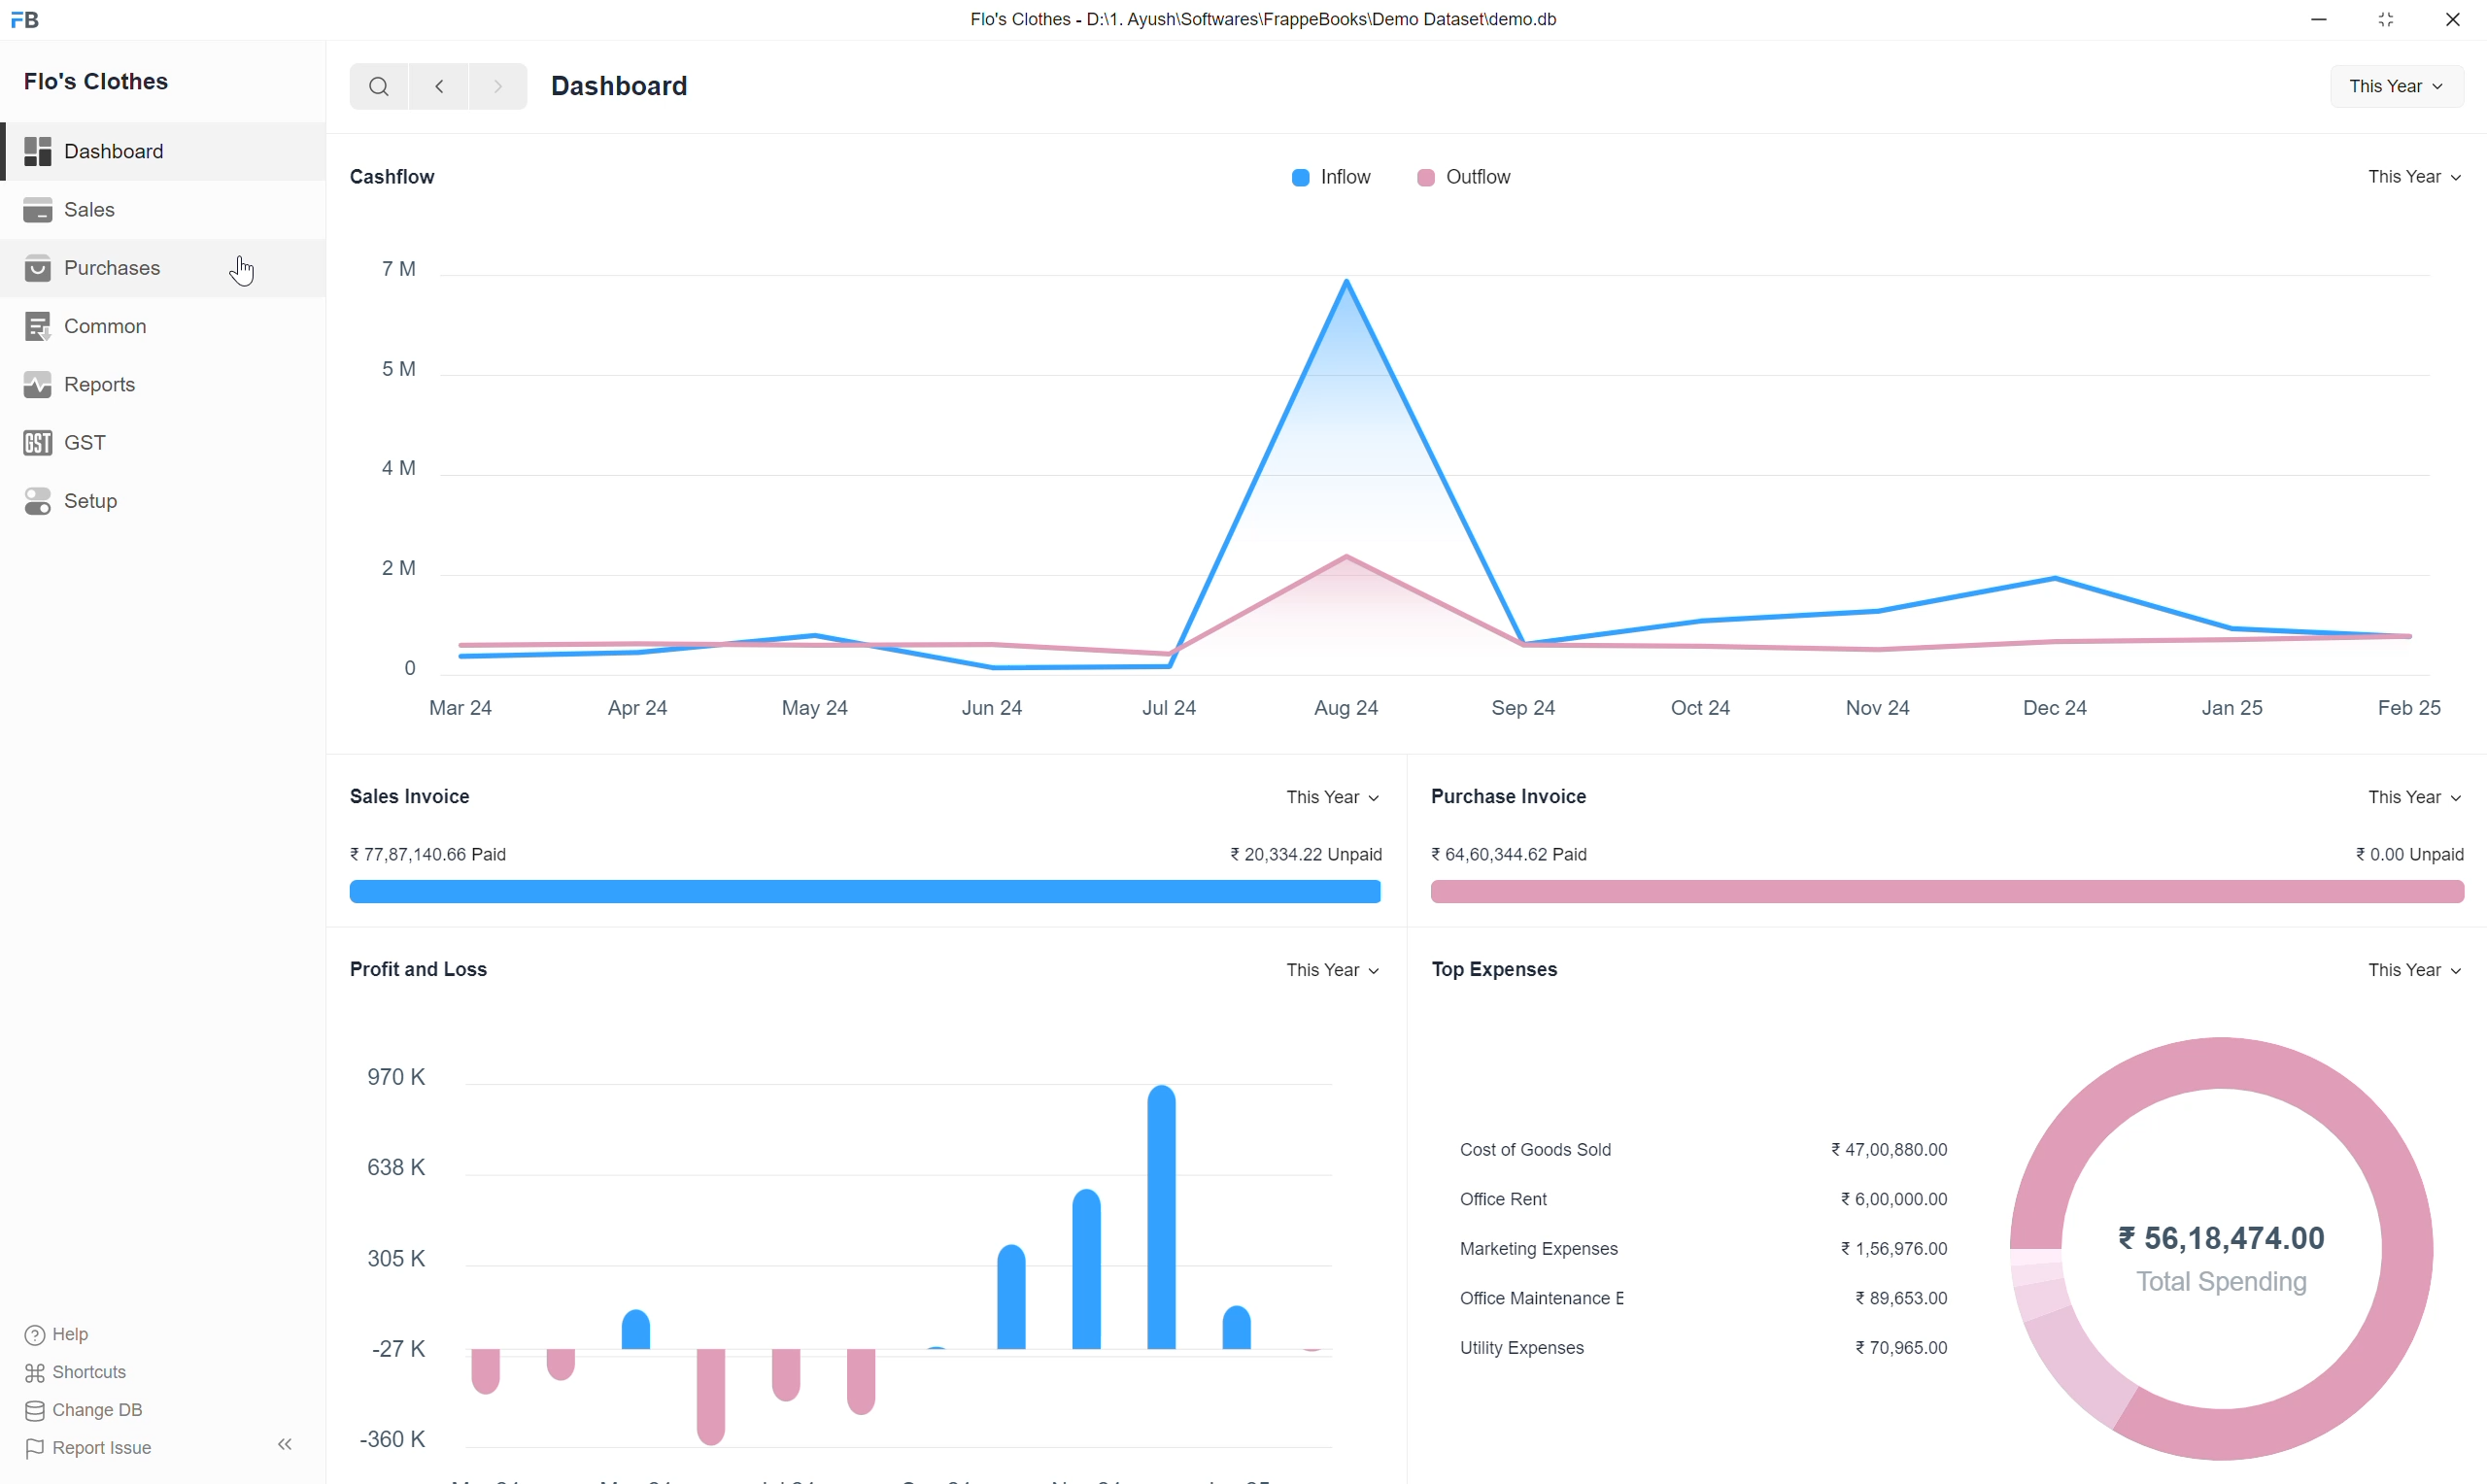 The height and width of the screenshot is (1484, 2487). I want to click on 1,56,976.00, so click(1897, 1248).